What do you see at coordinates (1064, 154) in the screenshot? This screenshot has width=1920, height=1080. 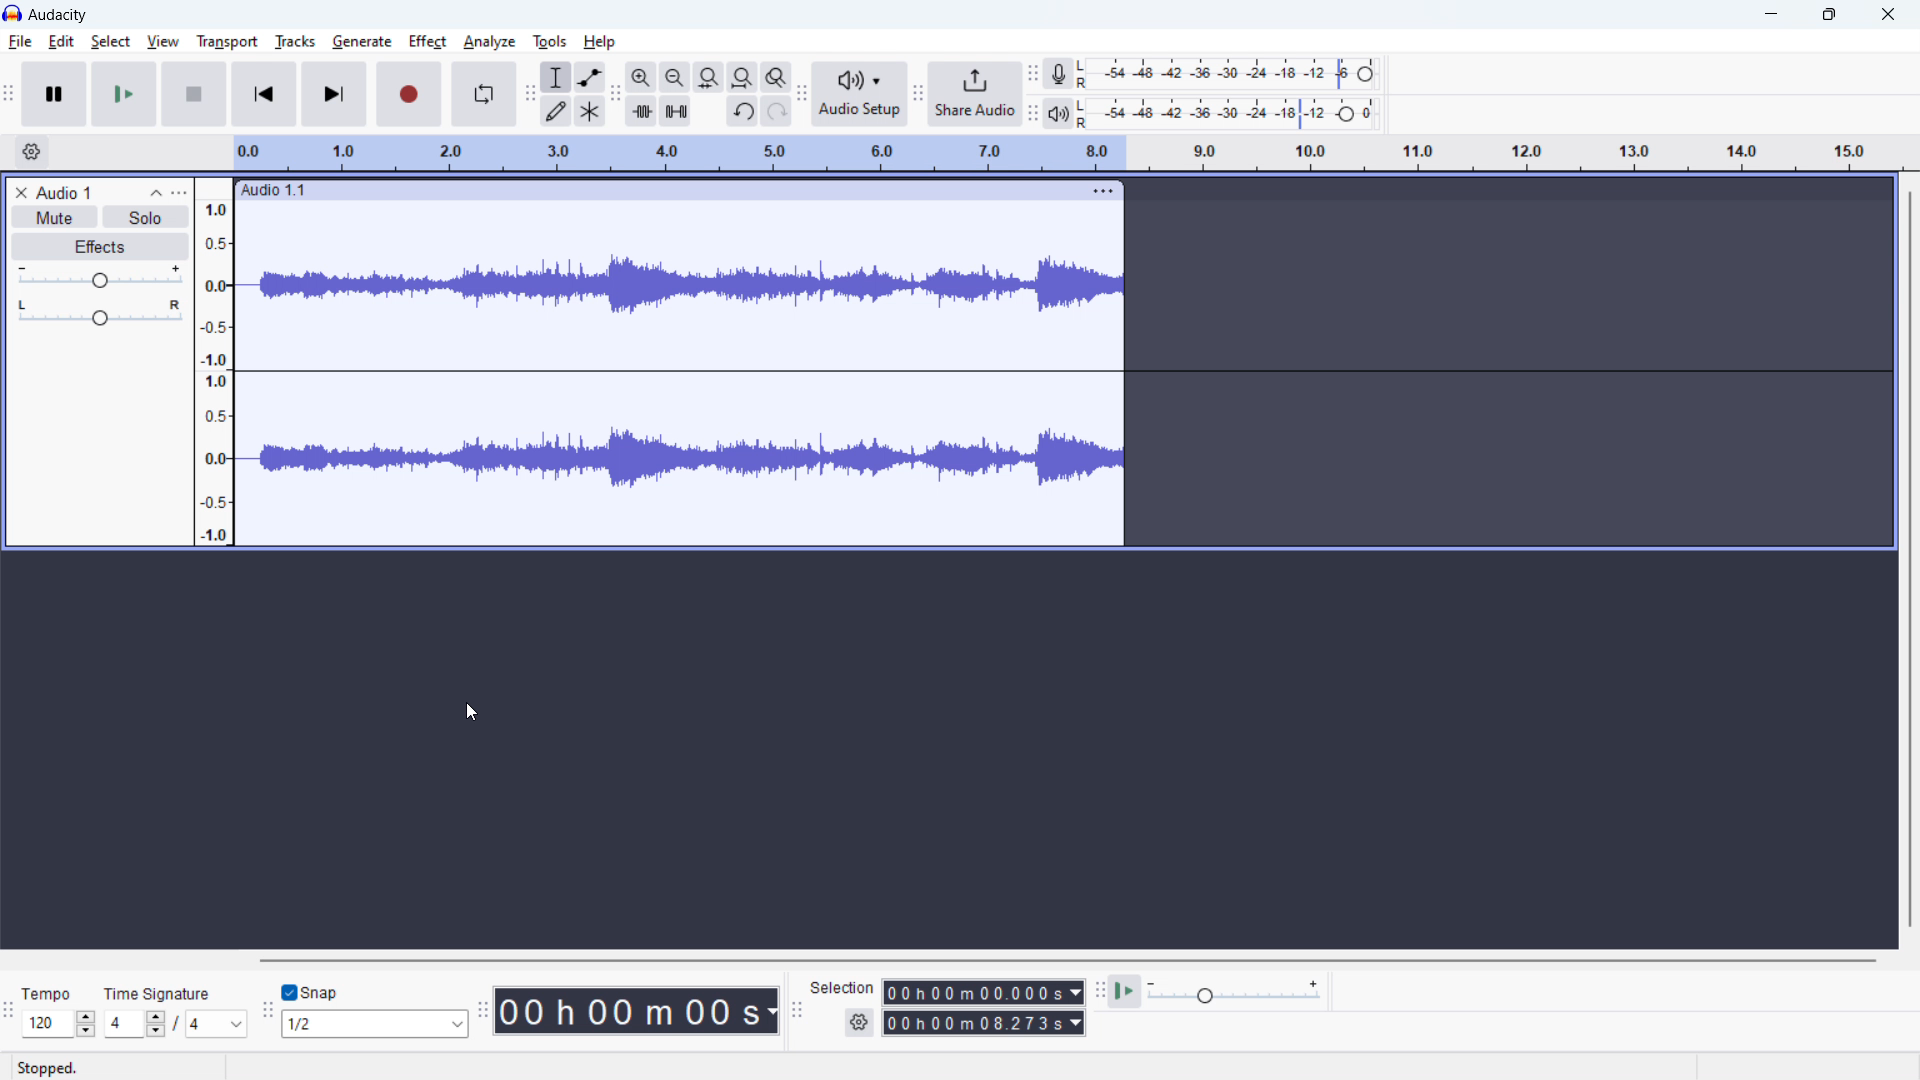 I see `timeline` at bounding box center [1064, 154].